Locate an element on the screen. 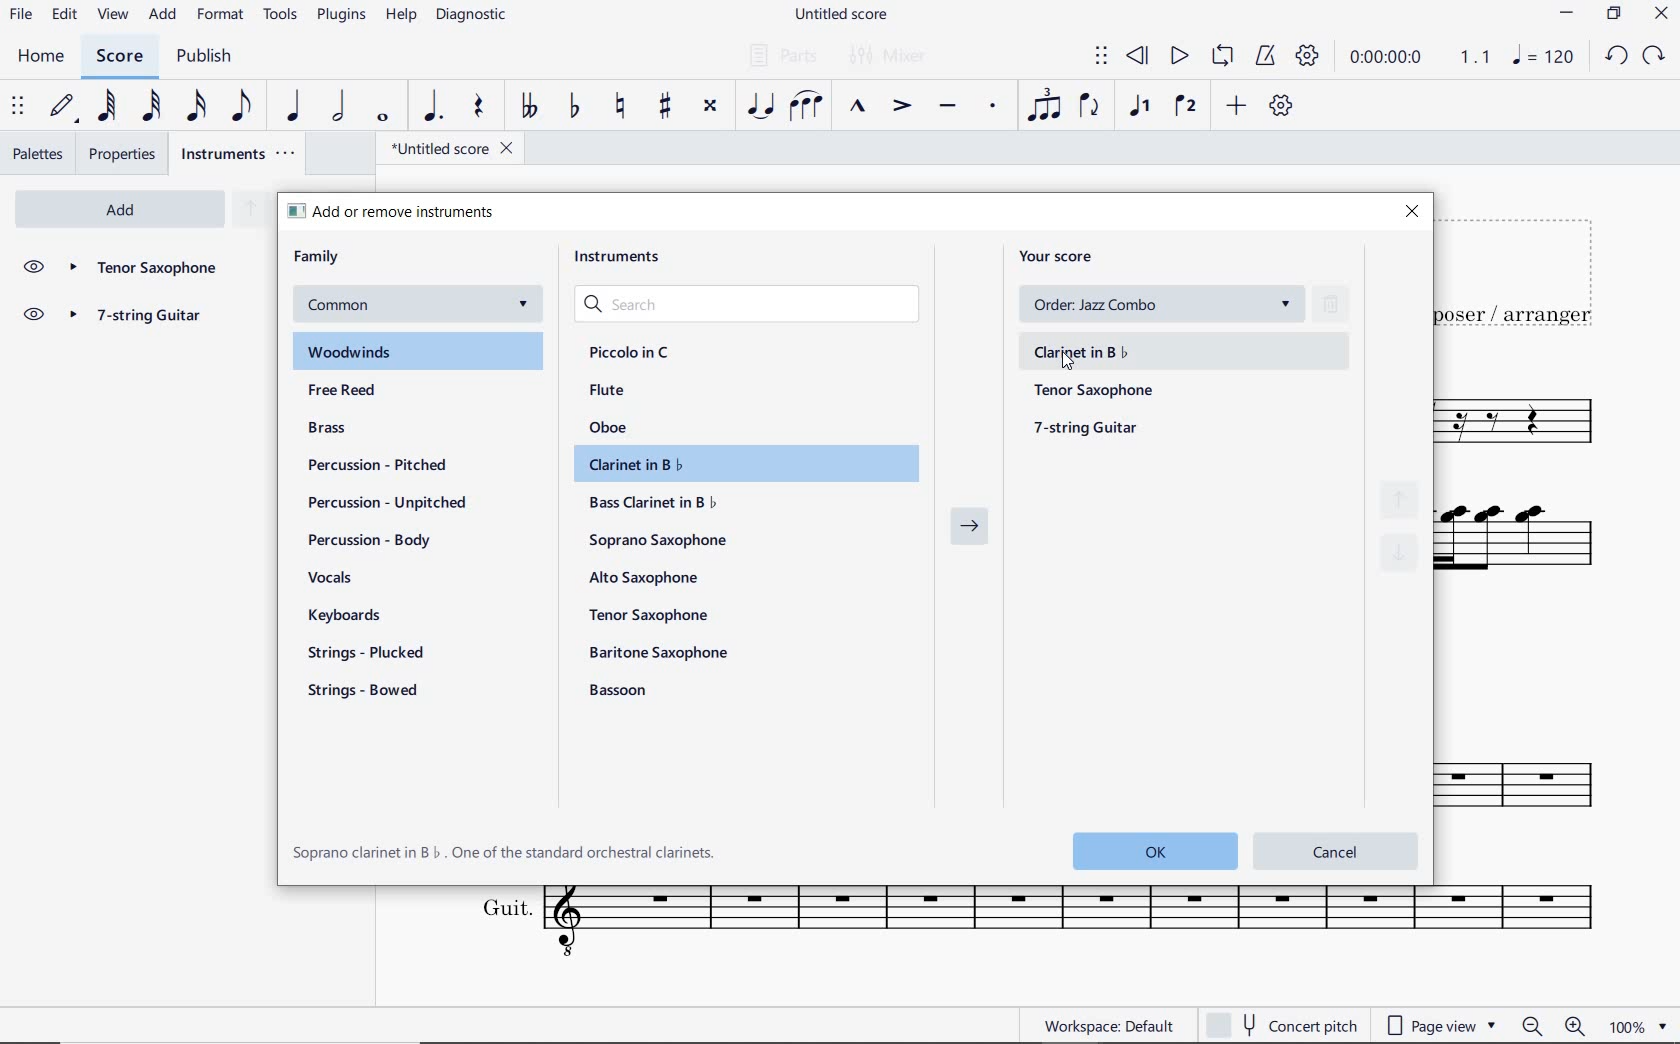 This screenshot has height=1044, width=1680. woodwinds is located at coordinates (420, 352).